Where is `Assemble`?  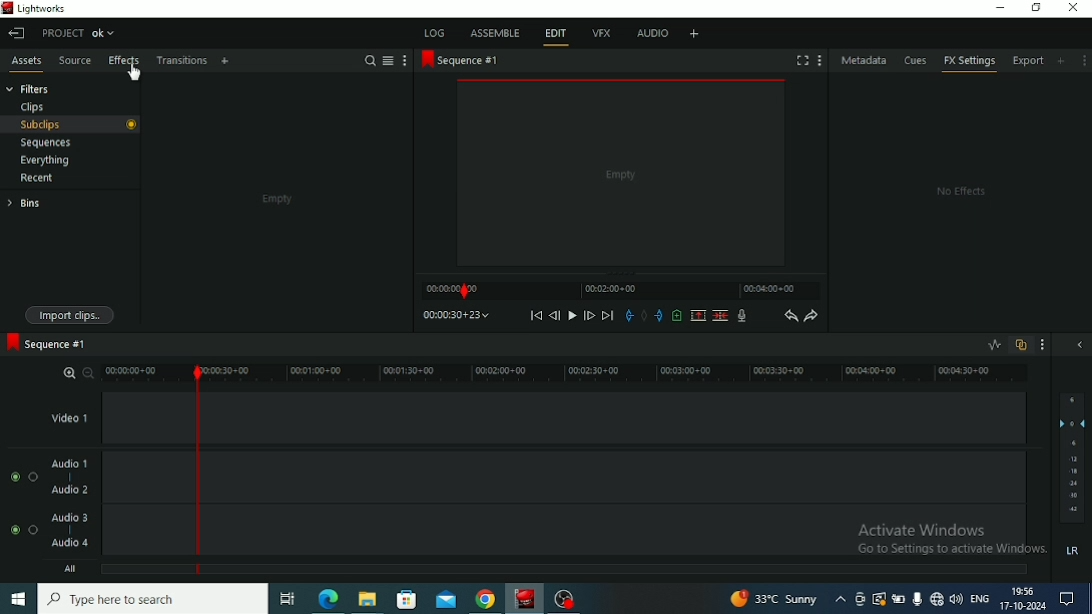 Assemble is located at coordinates (494, 32).